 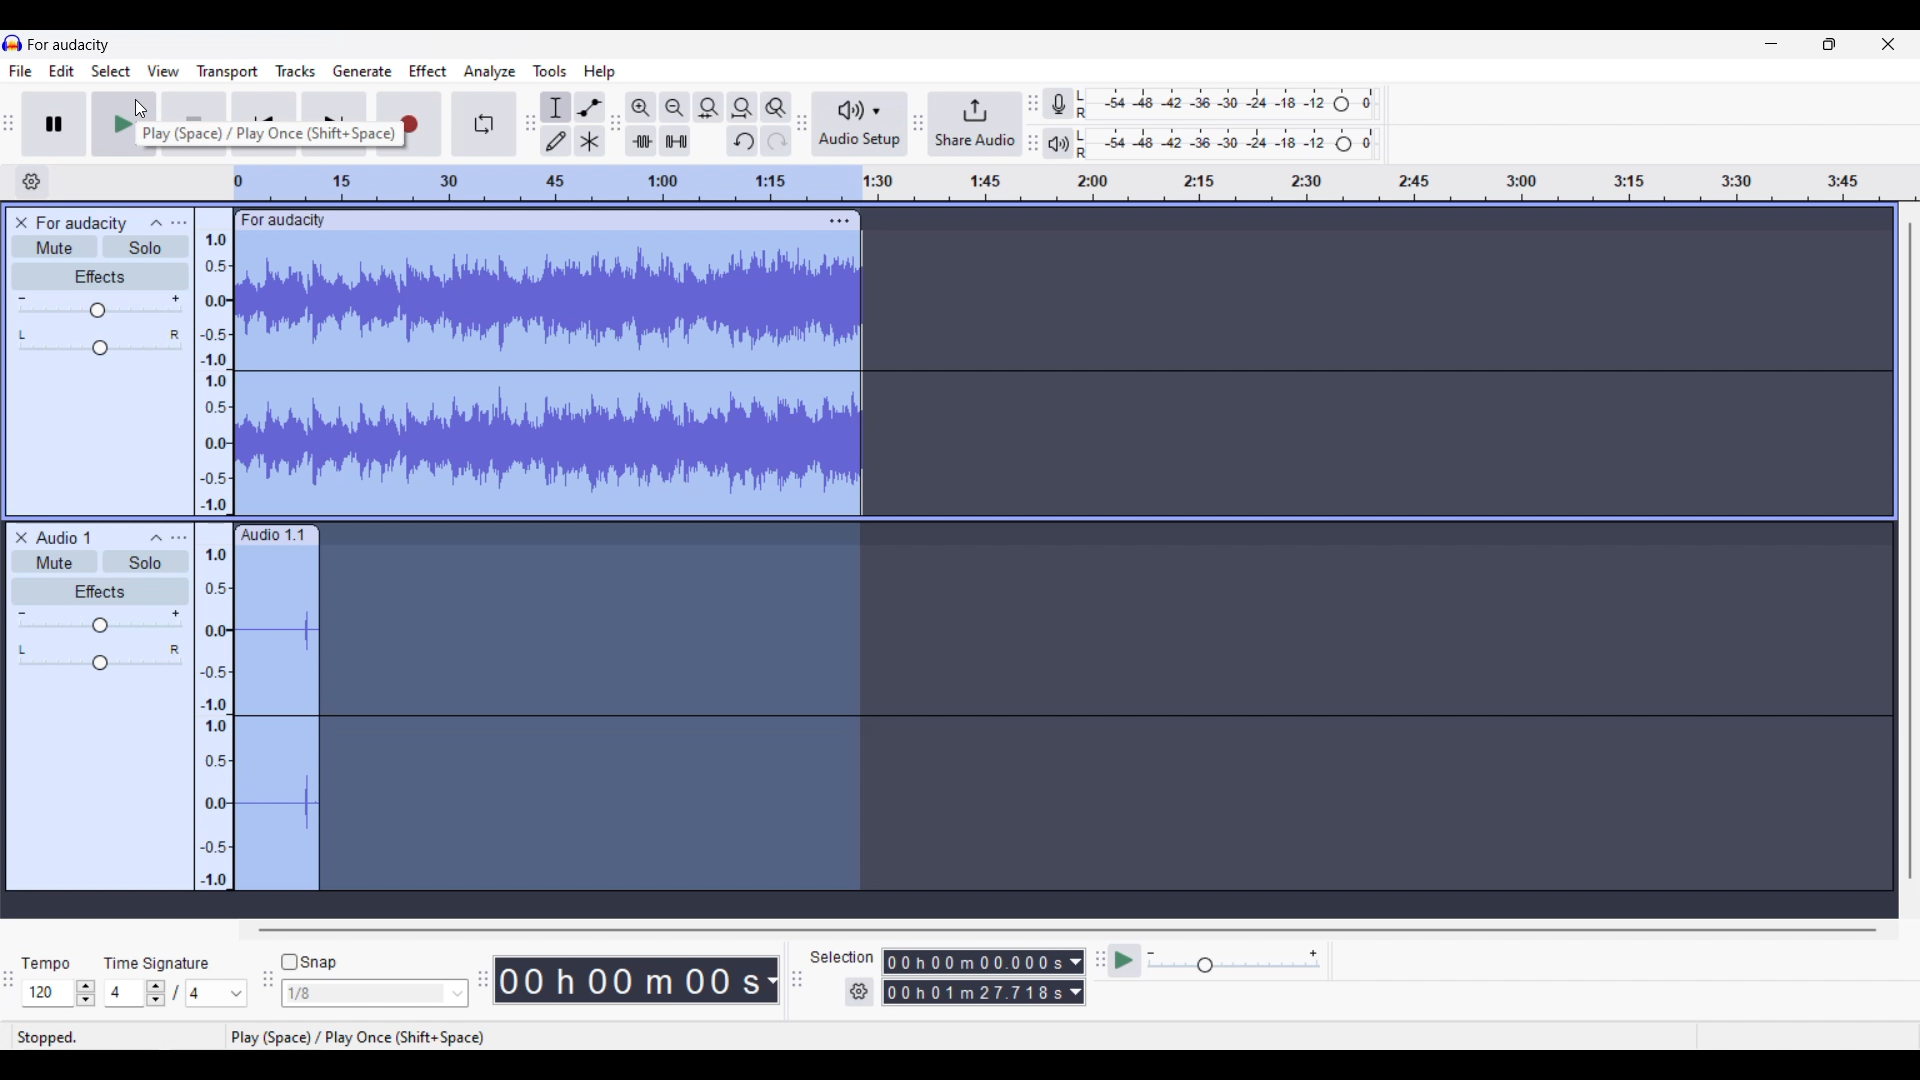 What do you see at coordinates (776, 108) in the screenshot?
I see `Zoom toggle` at bounding box center [776, 108].